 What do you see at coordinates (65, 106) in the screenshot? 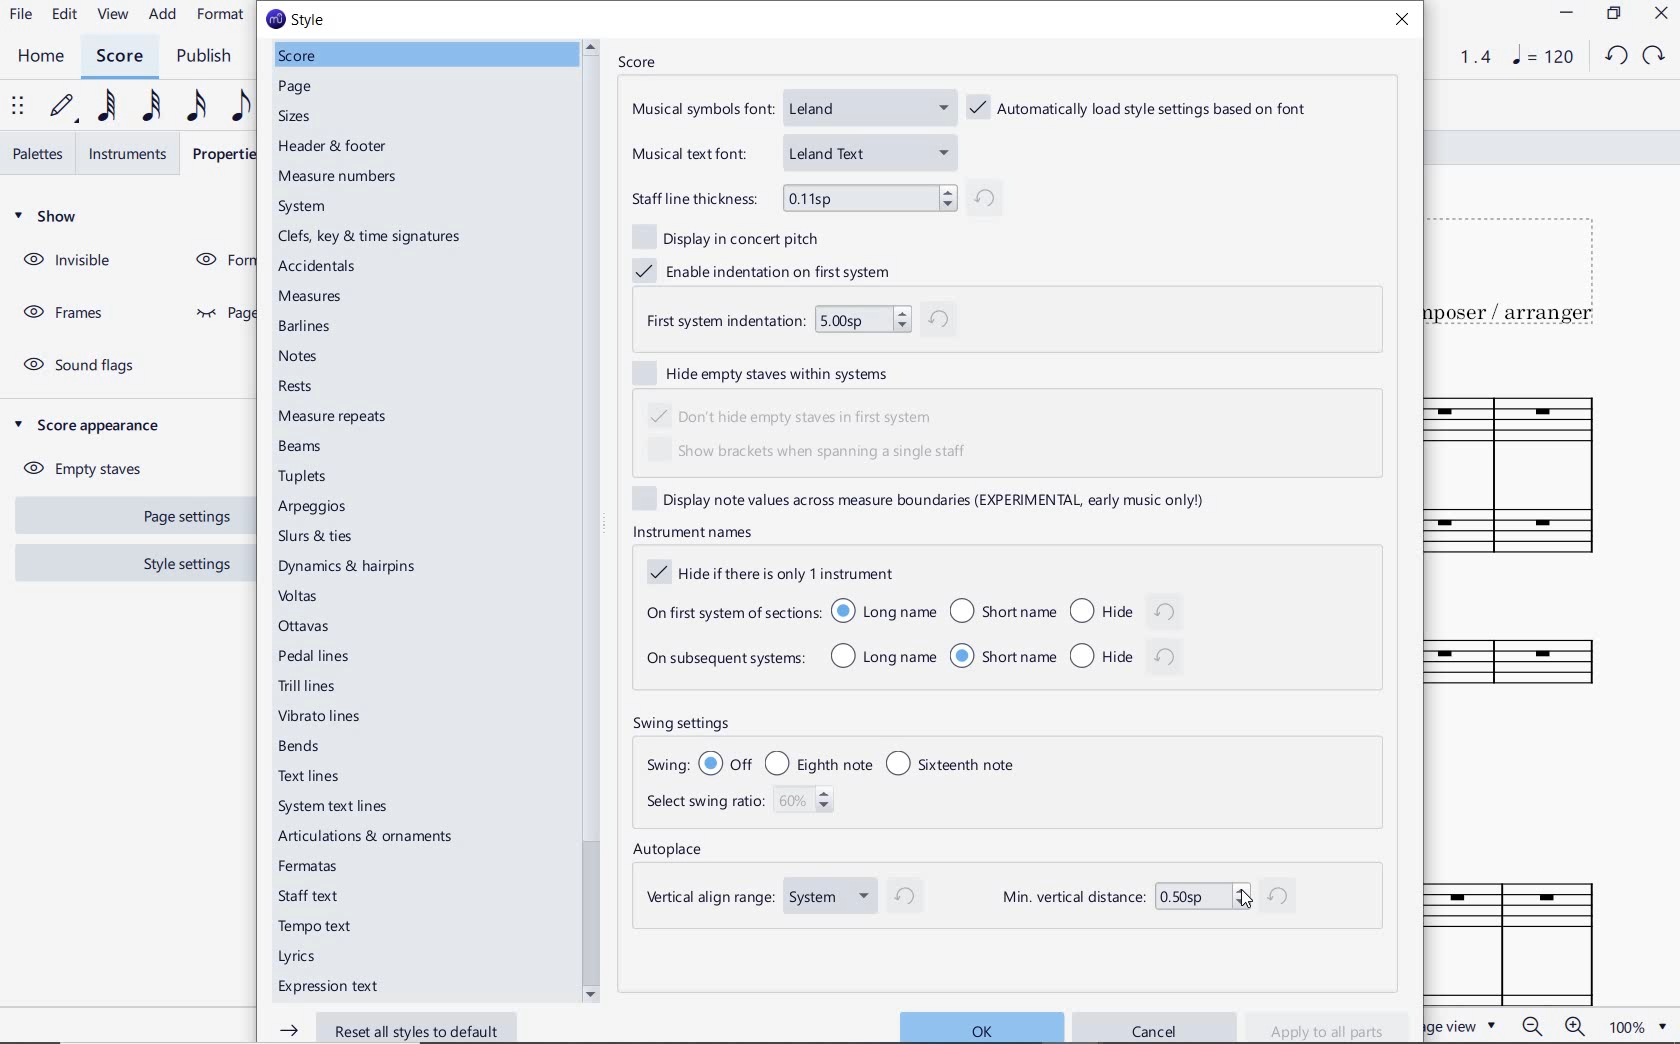
I see `DEFAULT (STEP TIME)` at bounding box center [65, 106].